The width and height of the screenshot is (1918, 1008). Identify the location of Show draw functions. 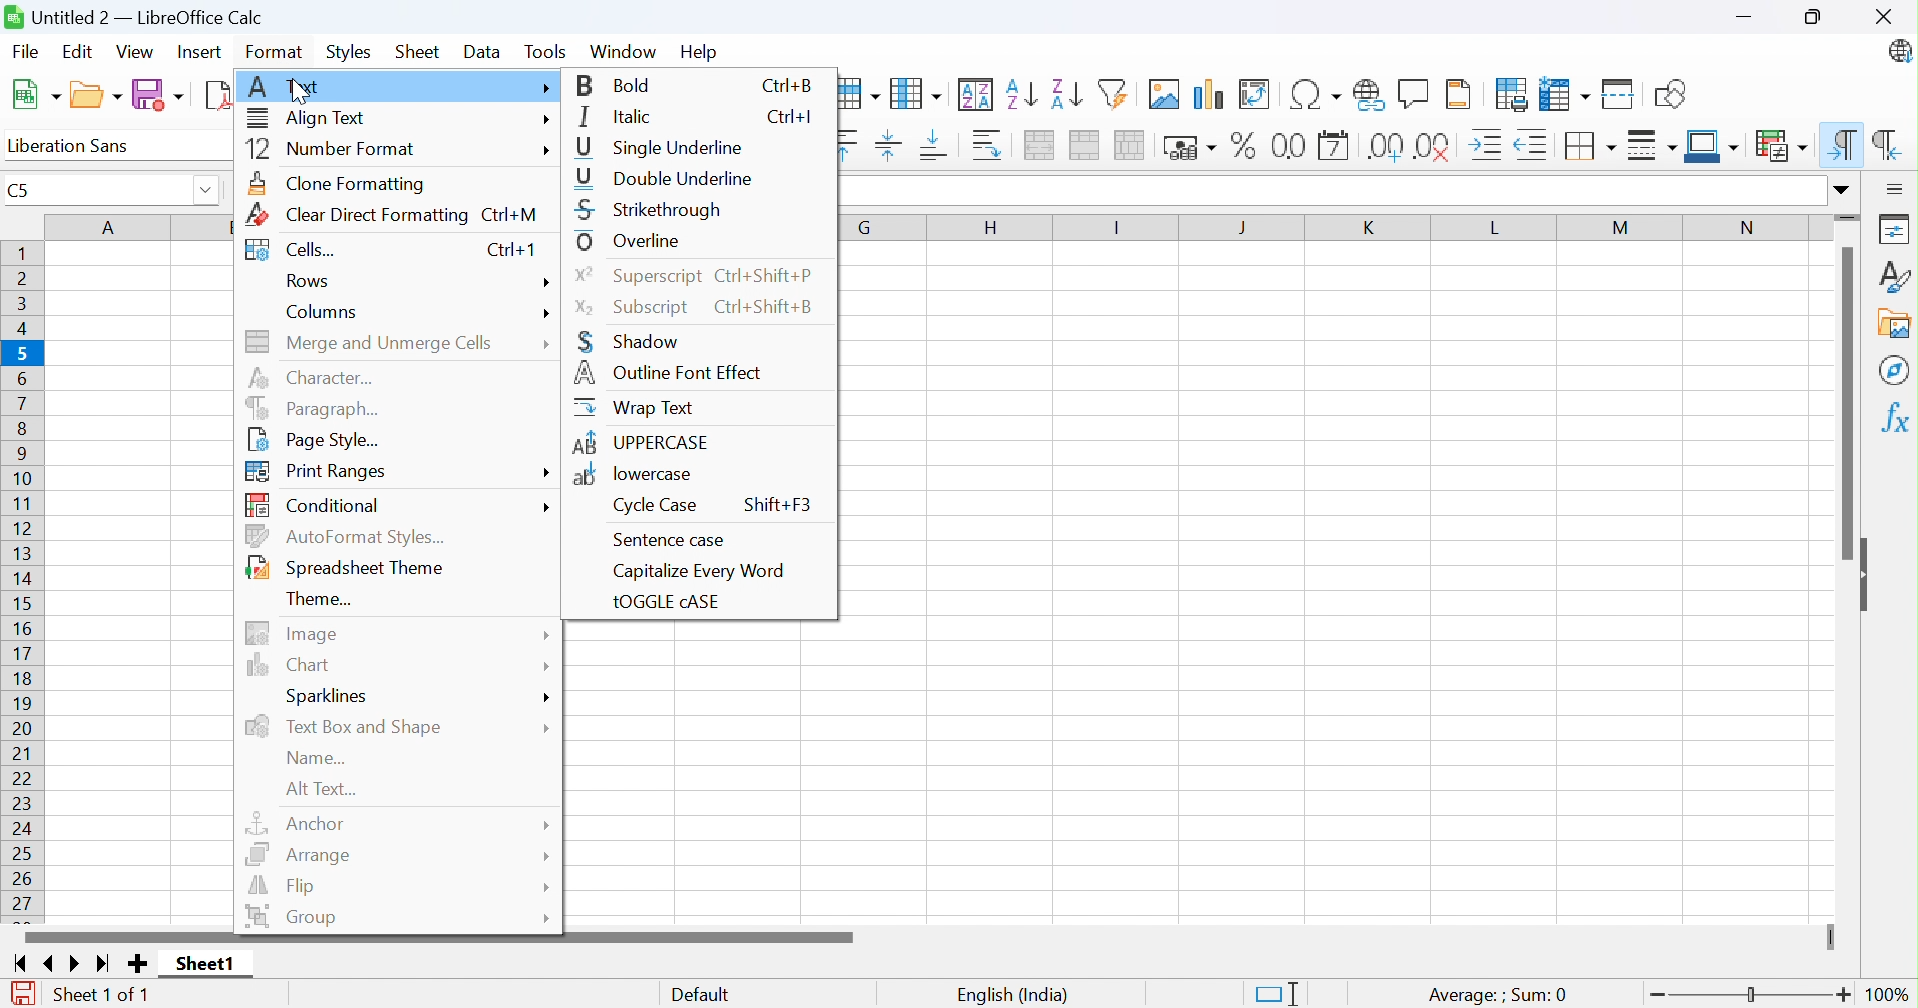
(1670, 93).